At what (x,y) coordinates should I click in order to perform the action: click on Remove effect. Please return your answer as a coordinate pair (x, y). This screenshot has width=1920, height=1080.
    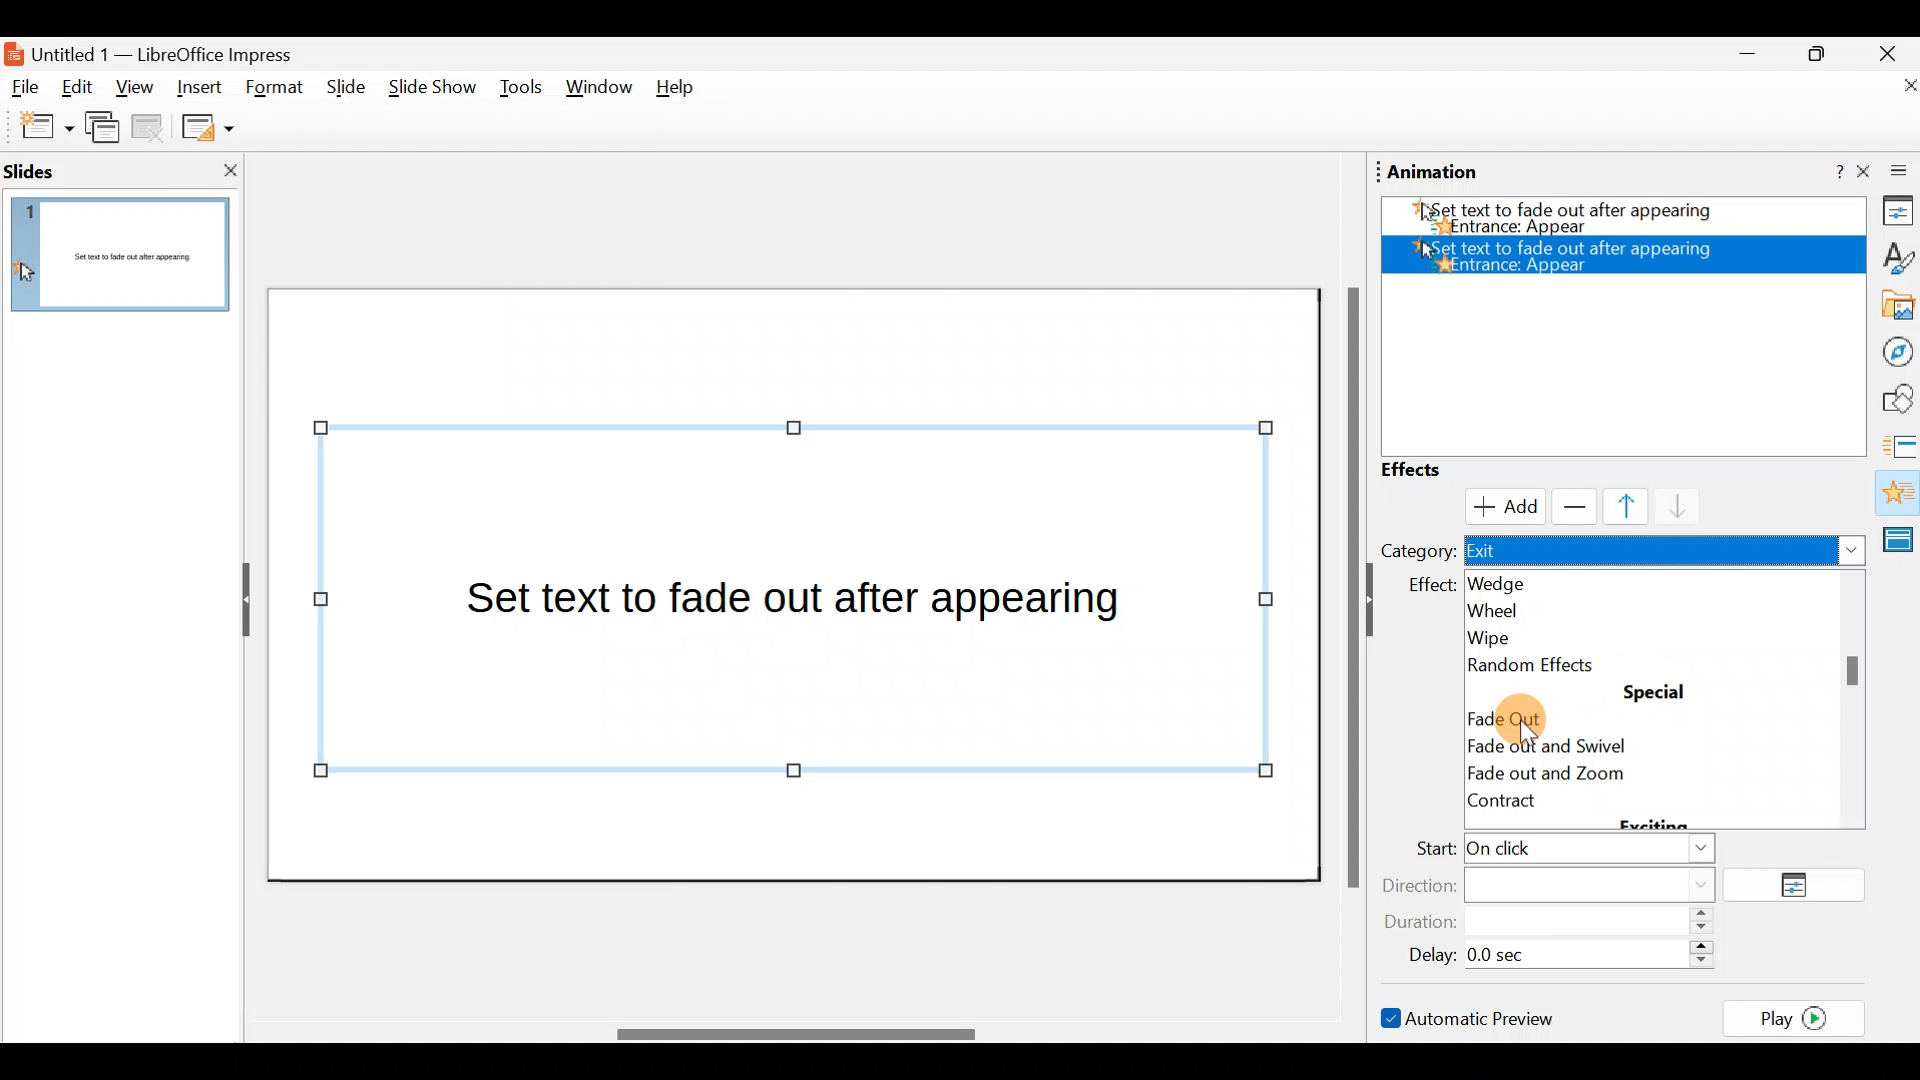
    Looking at the image, I should click on (1570, 506).